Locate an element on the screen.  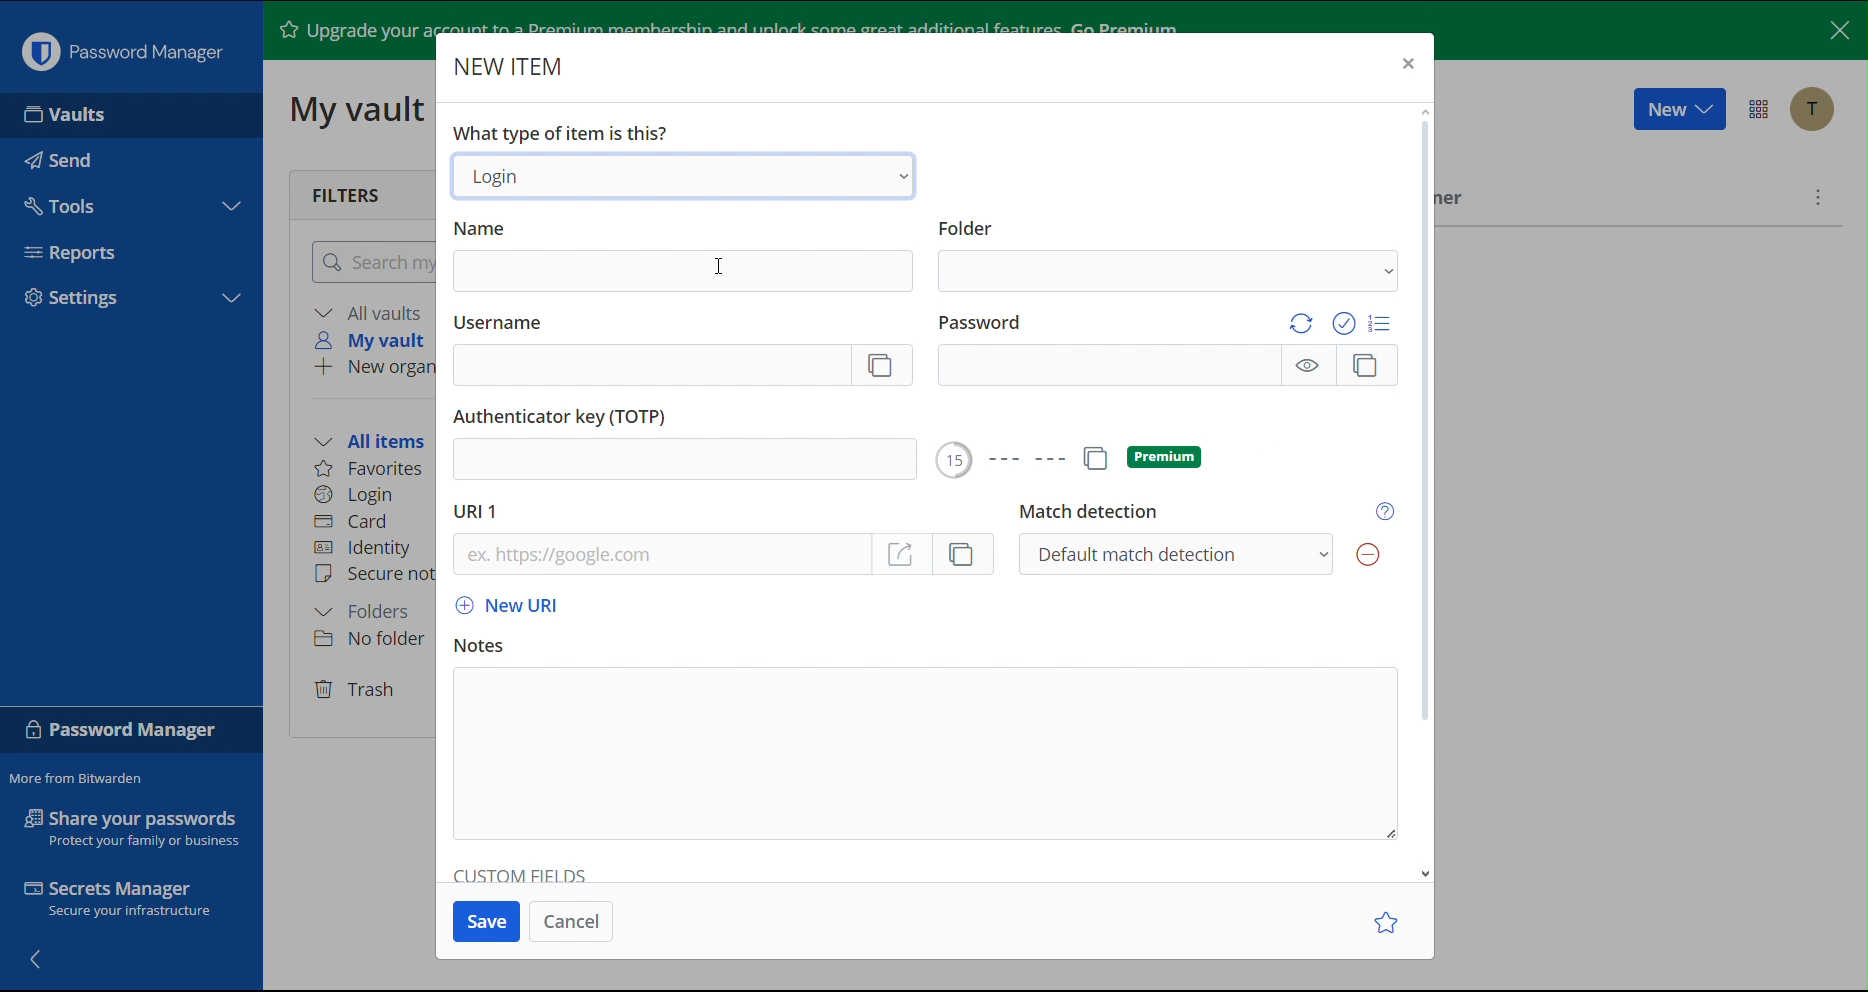
Star is located at coordinates (1388, 920).